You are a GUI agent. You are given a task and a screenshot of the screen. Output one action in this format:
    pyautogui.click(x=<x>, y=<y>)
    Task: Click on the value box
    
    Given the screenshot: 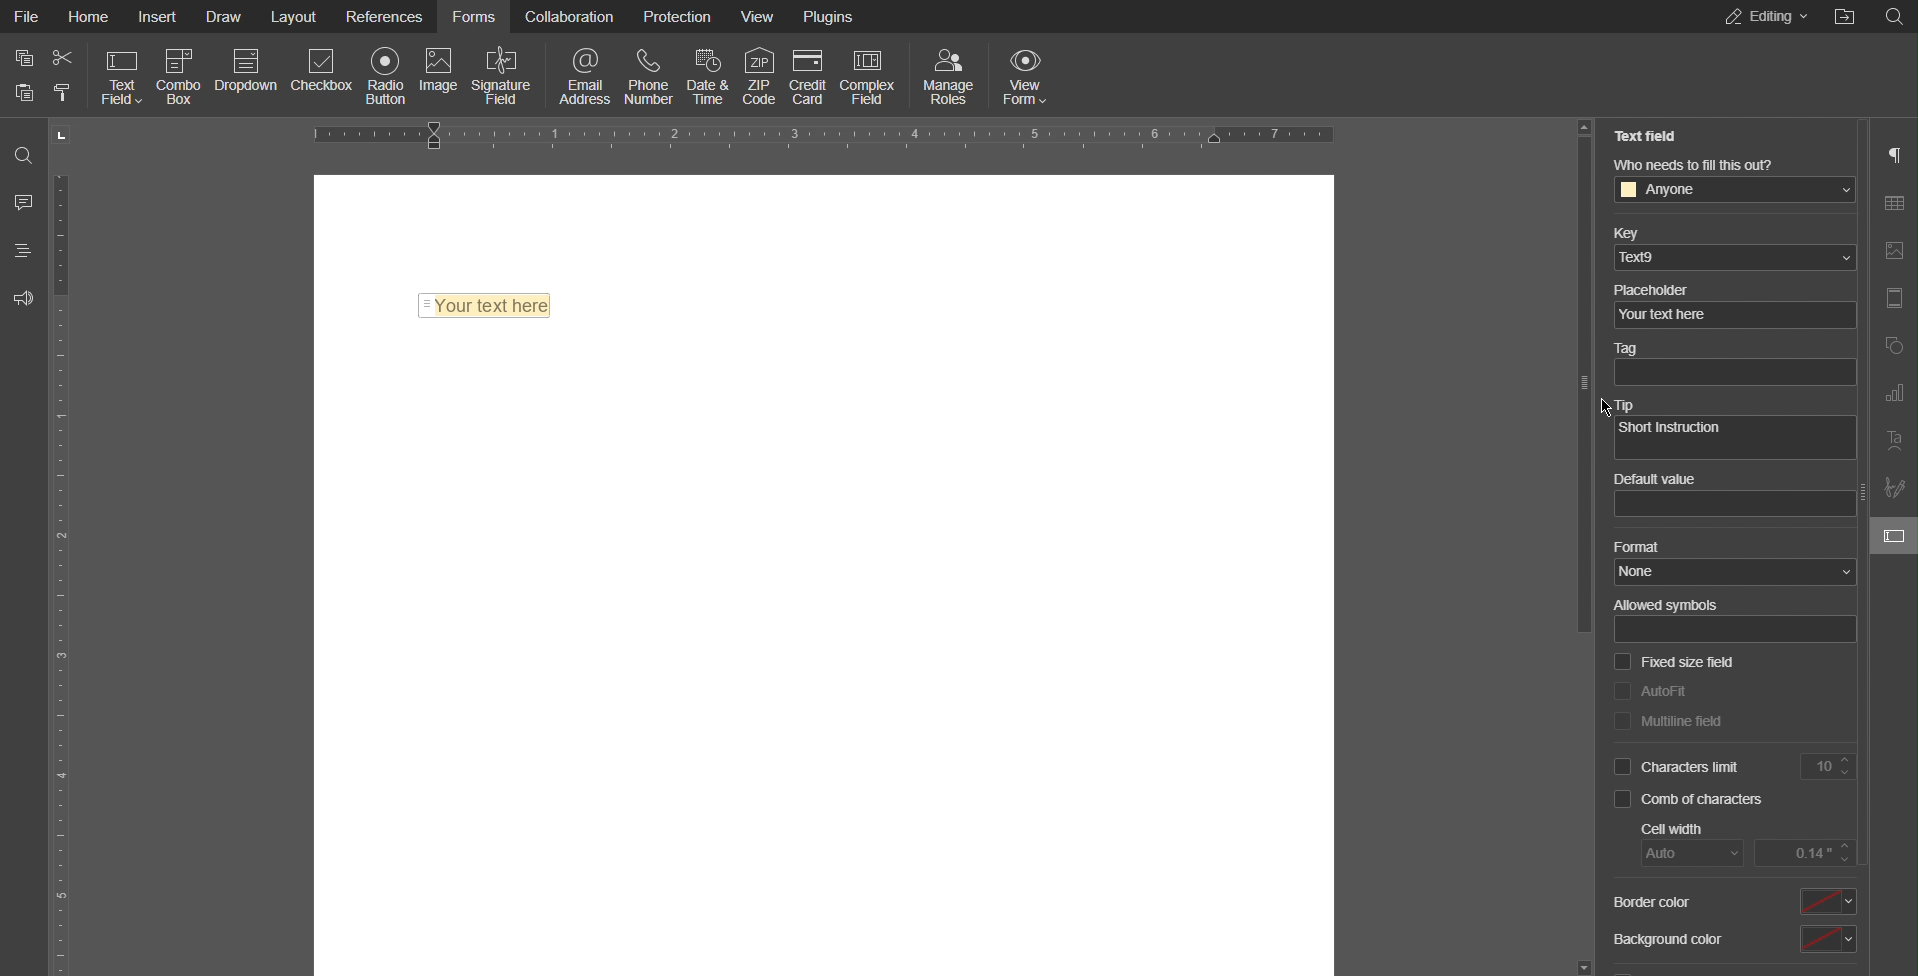 What is the action you would take?
    pyautogui.click(x=1736, y=503)
    